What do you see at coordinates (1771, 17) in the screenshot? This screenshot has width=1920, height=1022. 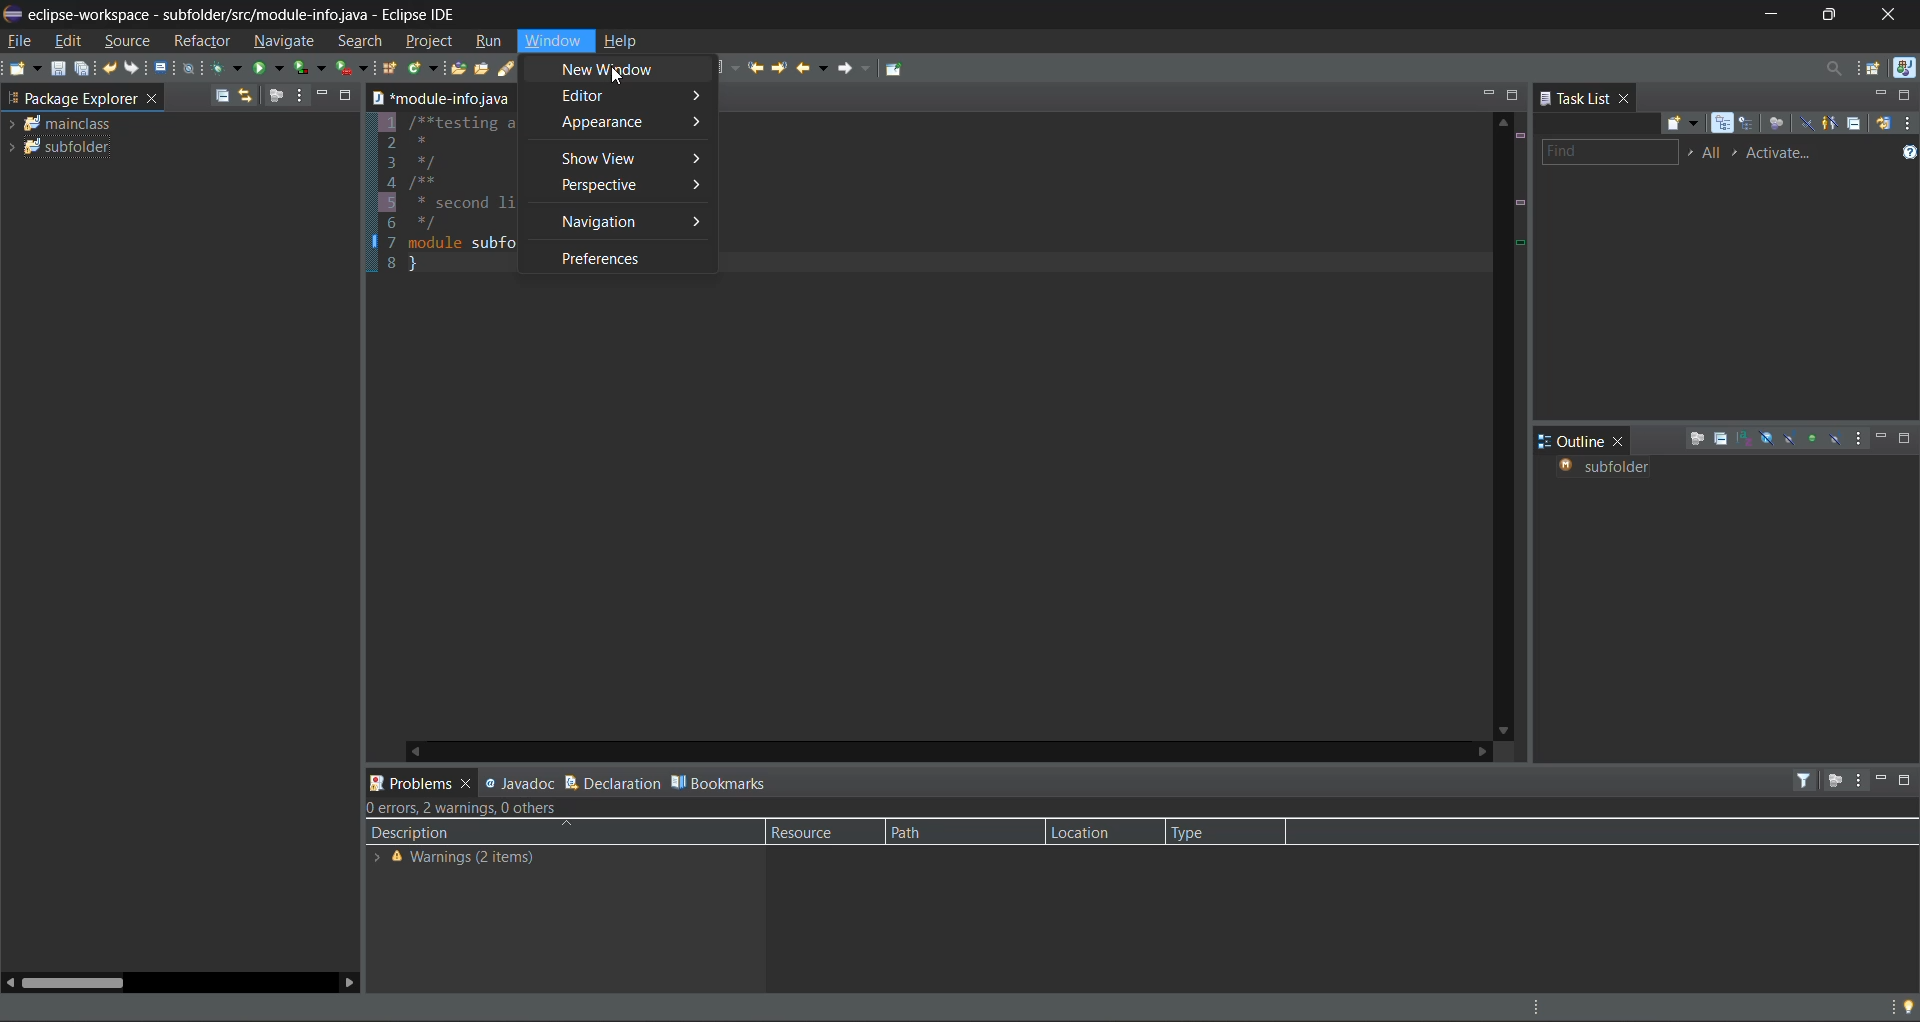 I see `minimize` at bounding box center [1771, 17].